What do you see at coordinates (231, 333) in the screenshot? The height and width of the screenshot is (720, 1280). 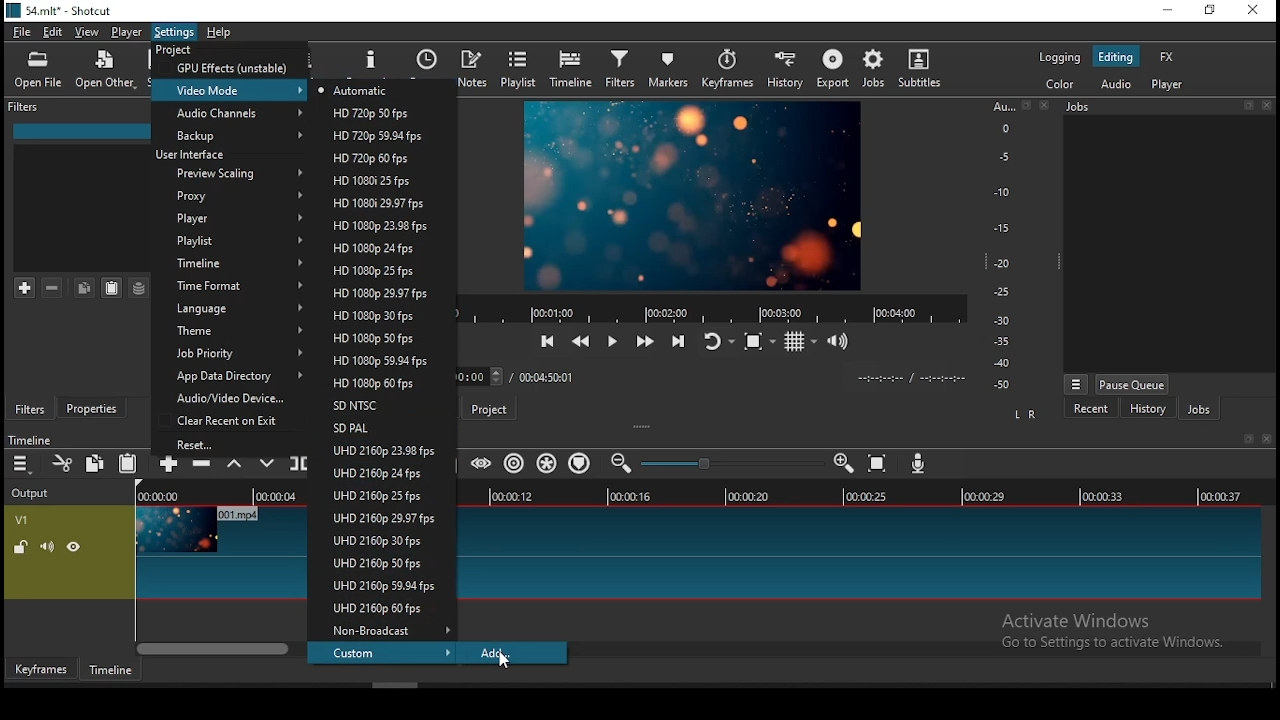 I see `theme` at bounding box center [231, 333].